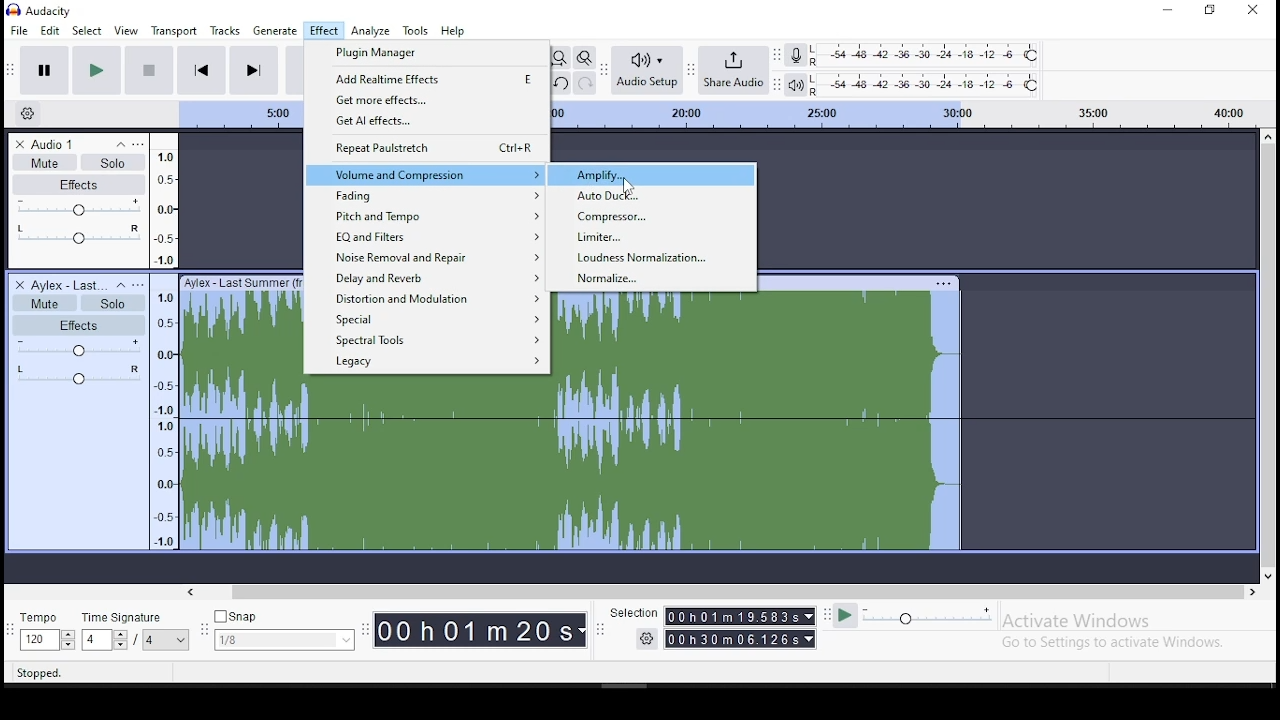 This screenshot has height=720, width=1280. I want to click on open menu, so click(138, 284).